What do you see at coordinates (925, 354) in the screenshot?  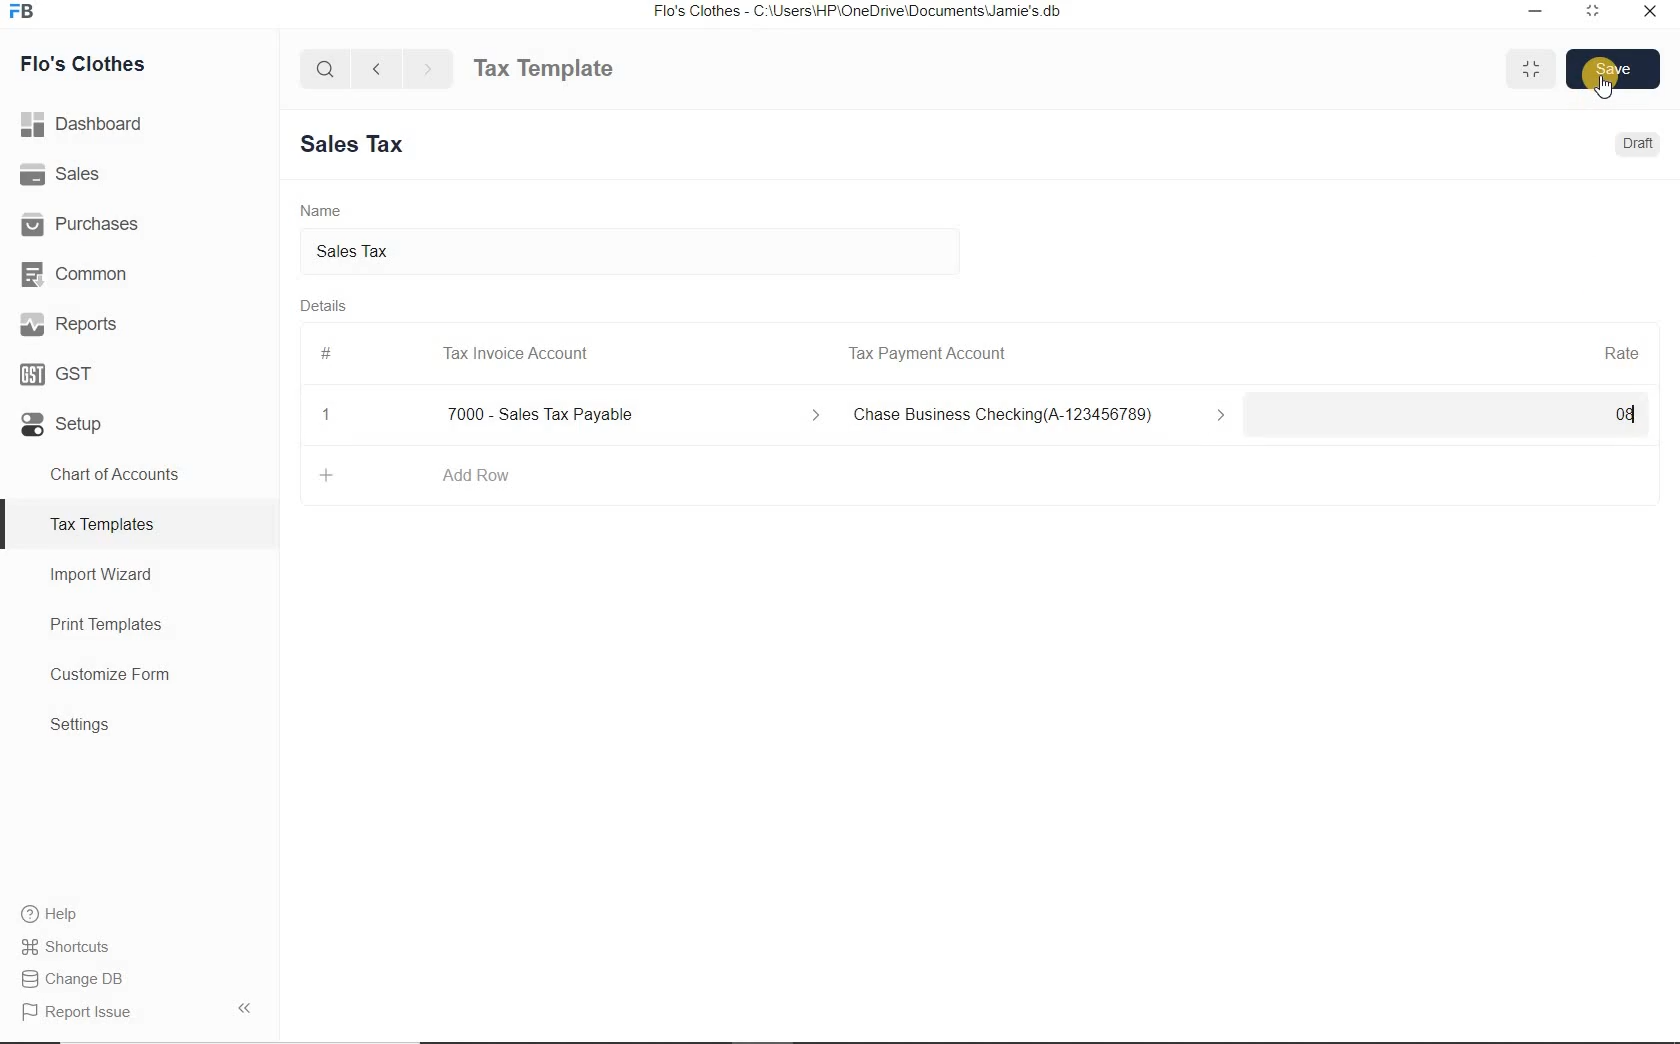 I see `Tax Payment Account` at bounding box center [925, 354].